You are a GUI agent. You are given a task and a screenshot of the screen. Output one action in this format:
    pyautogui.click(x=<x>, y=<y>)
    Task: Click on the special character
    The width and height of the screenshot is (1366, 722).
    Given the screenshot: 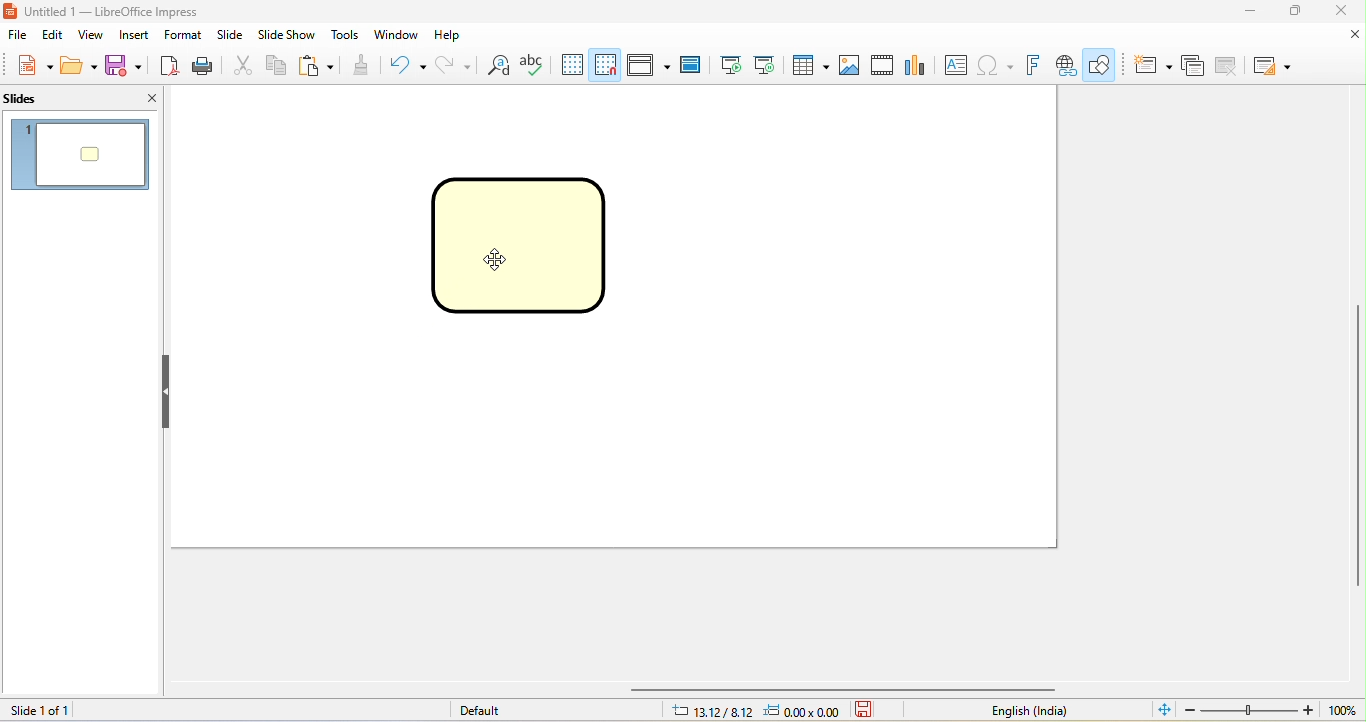 What is the action you would take?
    pyautogui.click(x=998, y=65)
    